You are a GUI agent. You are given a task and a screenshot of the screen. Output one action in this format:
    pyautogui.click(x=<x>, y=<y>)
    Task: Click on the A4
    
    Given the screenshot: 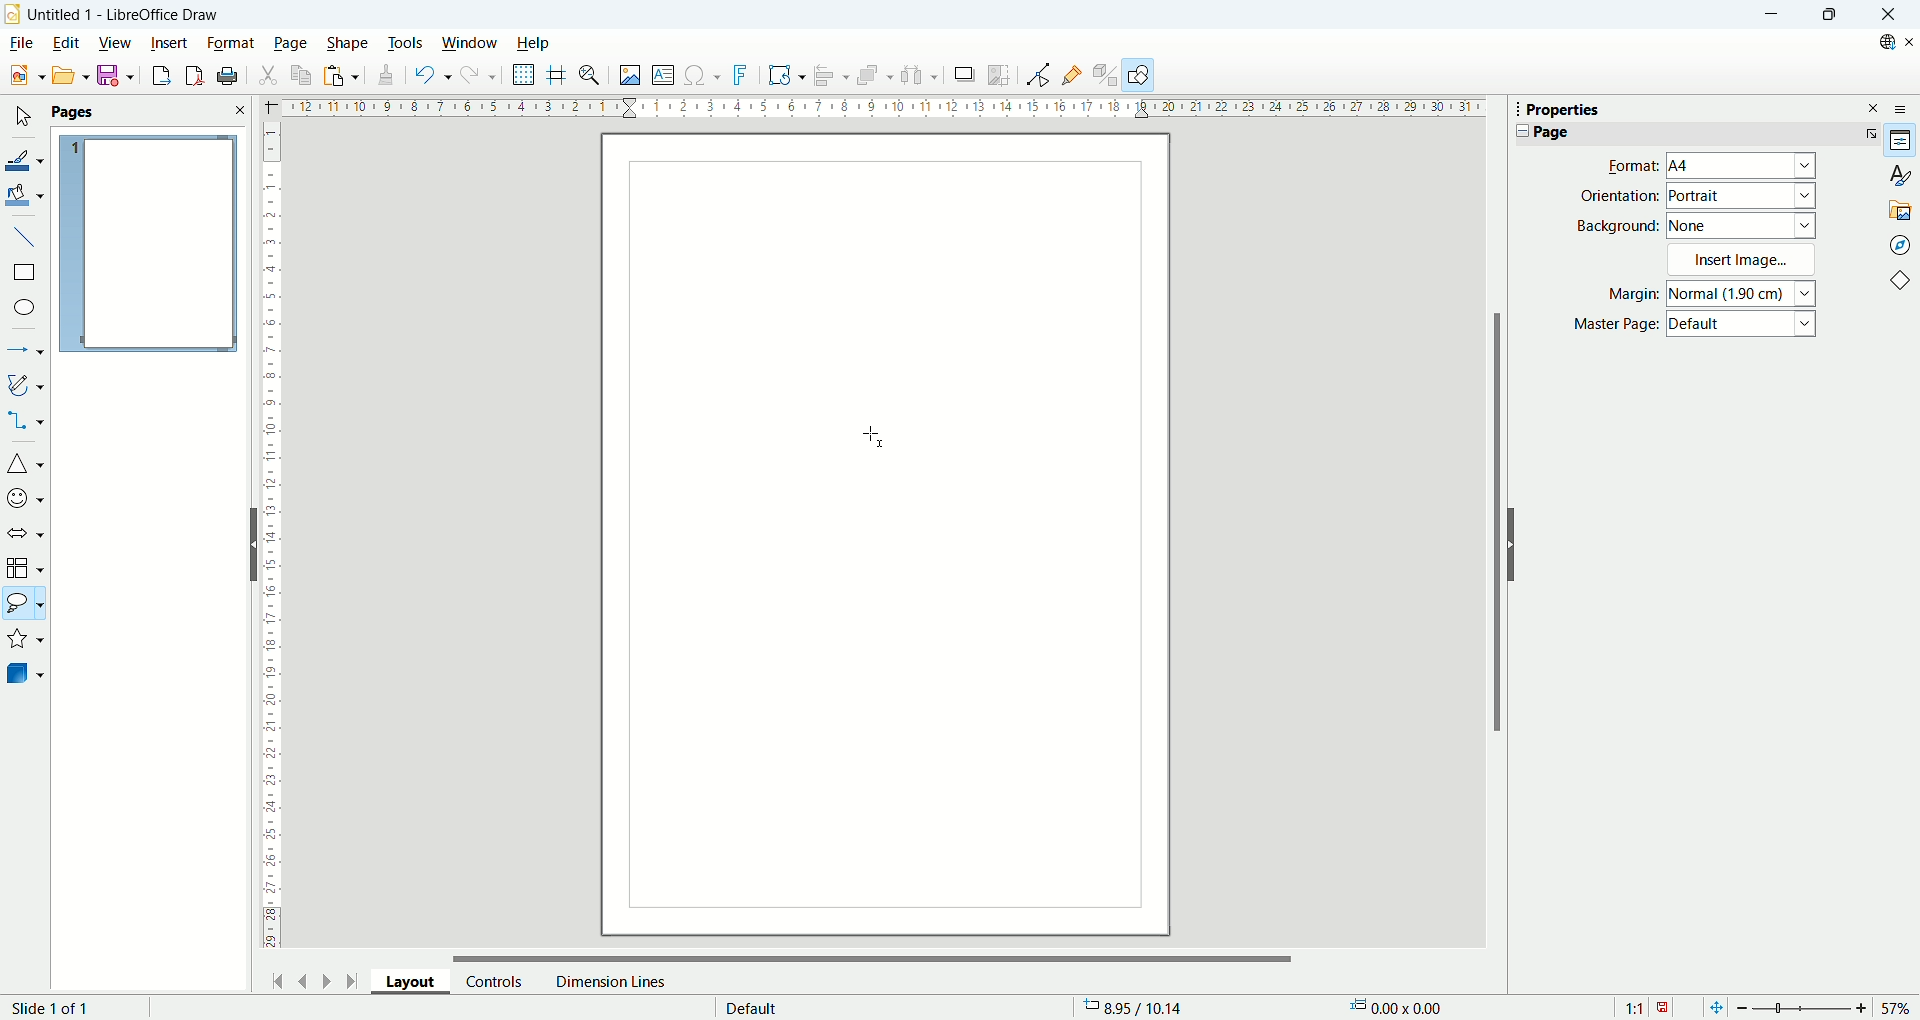 What is the action you would take?
    pyautogui.click(x=1743, y=167)
    